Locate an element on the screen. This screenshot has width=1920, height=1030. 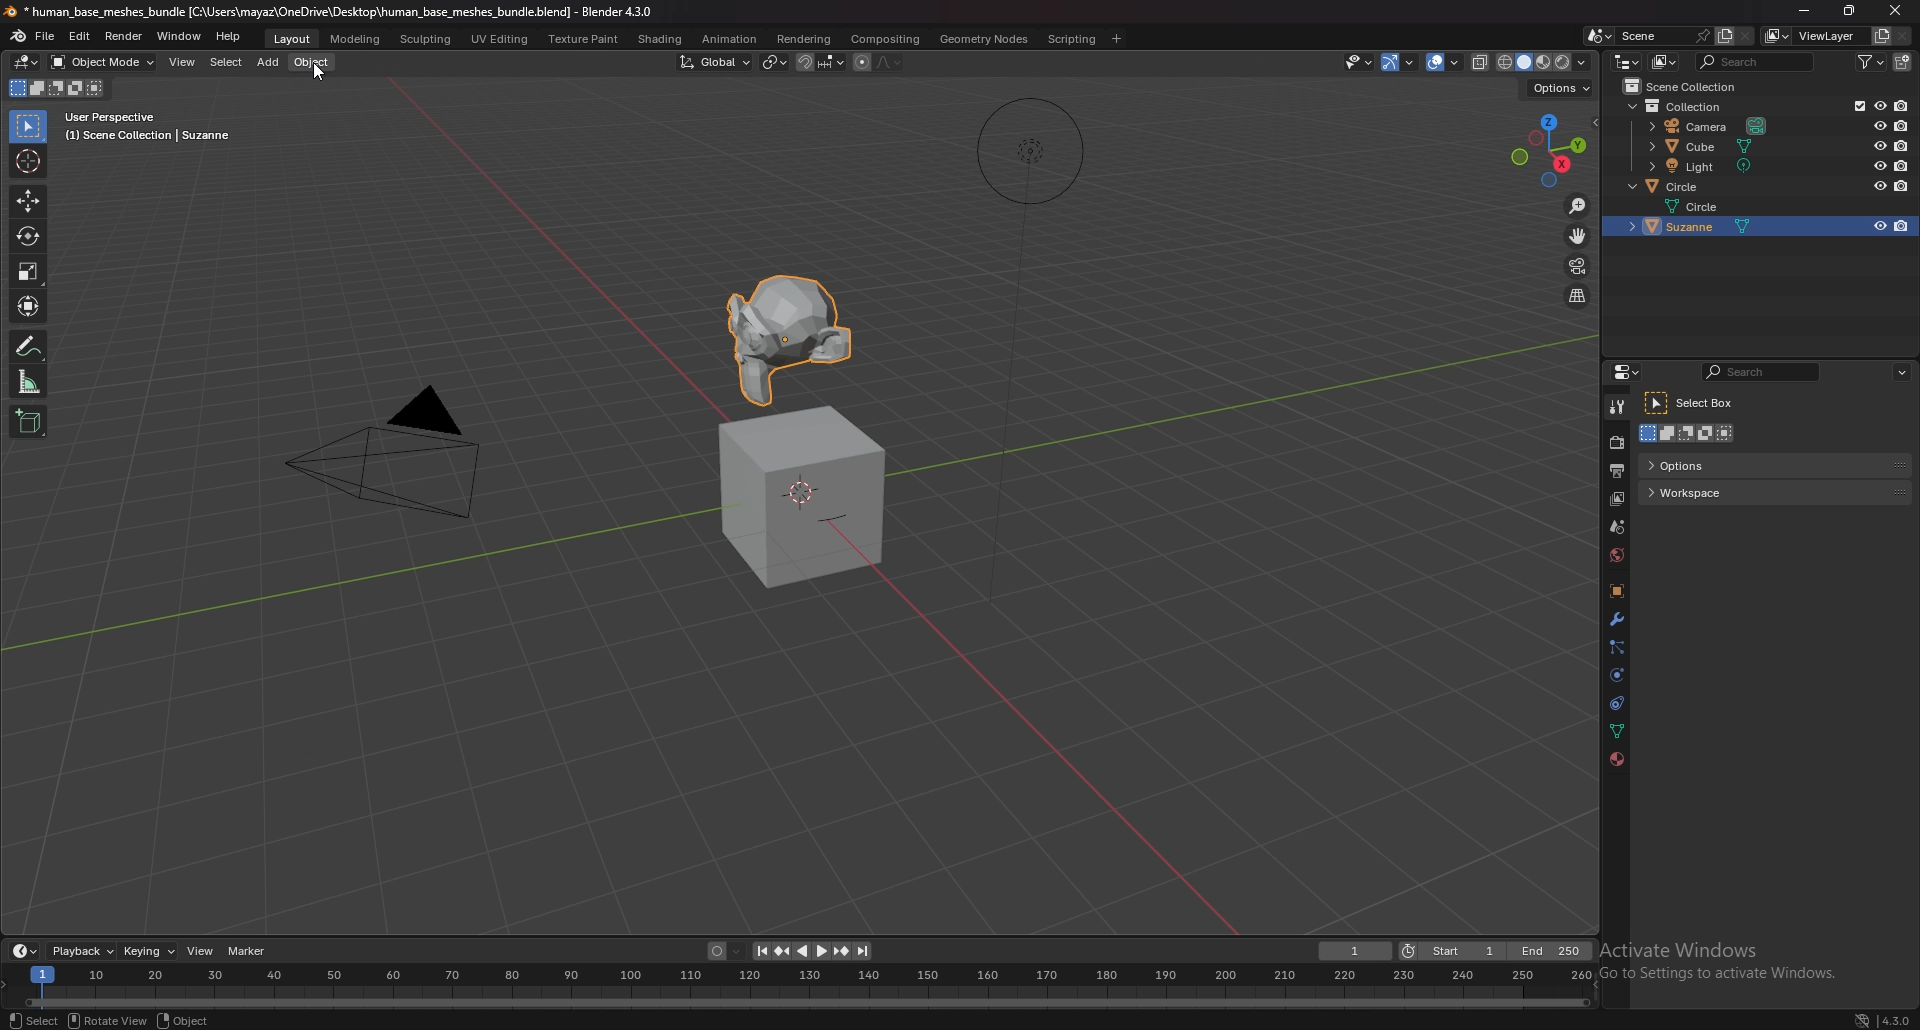
editor type is located at coordinates (1626, 372).